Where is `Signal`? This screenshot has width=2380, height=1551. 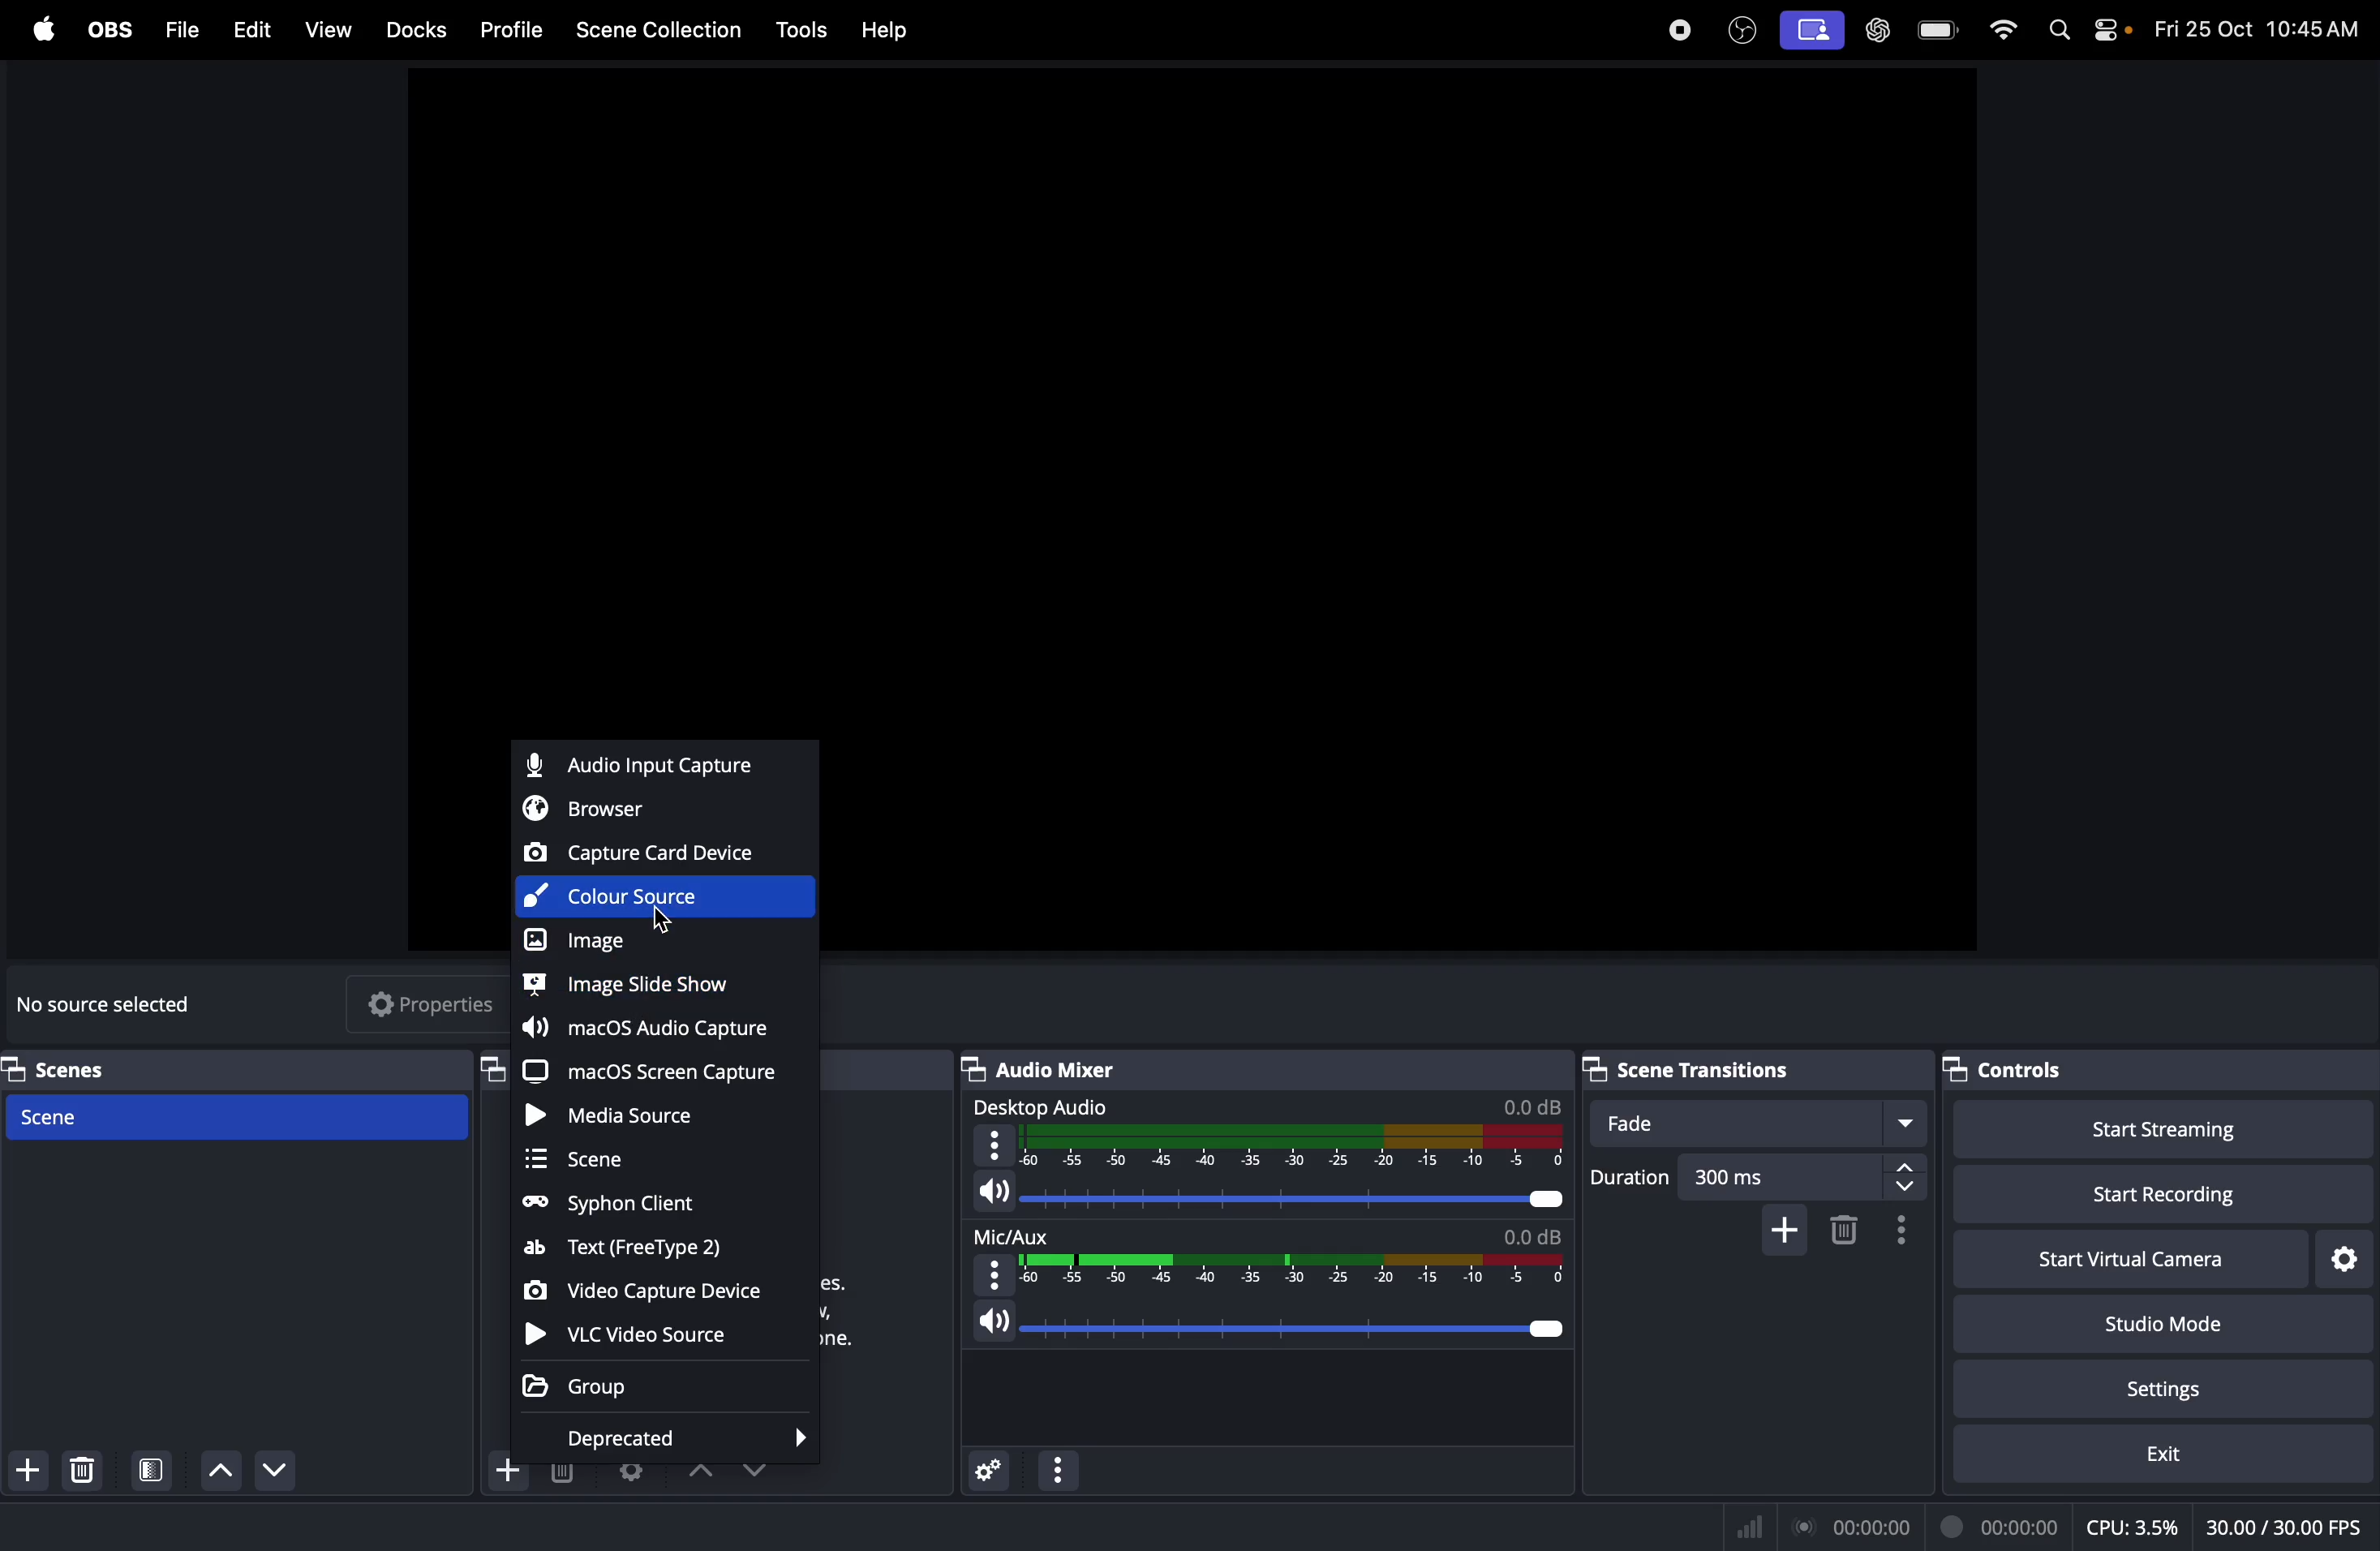
Signal is located at coordinates (1756, 1527).